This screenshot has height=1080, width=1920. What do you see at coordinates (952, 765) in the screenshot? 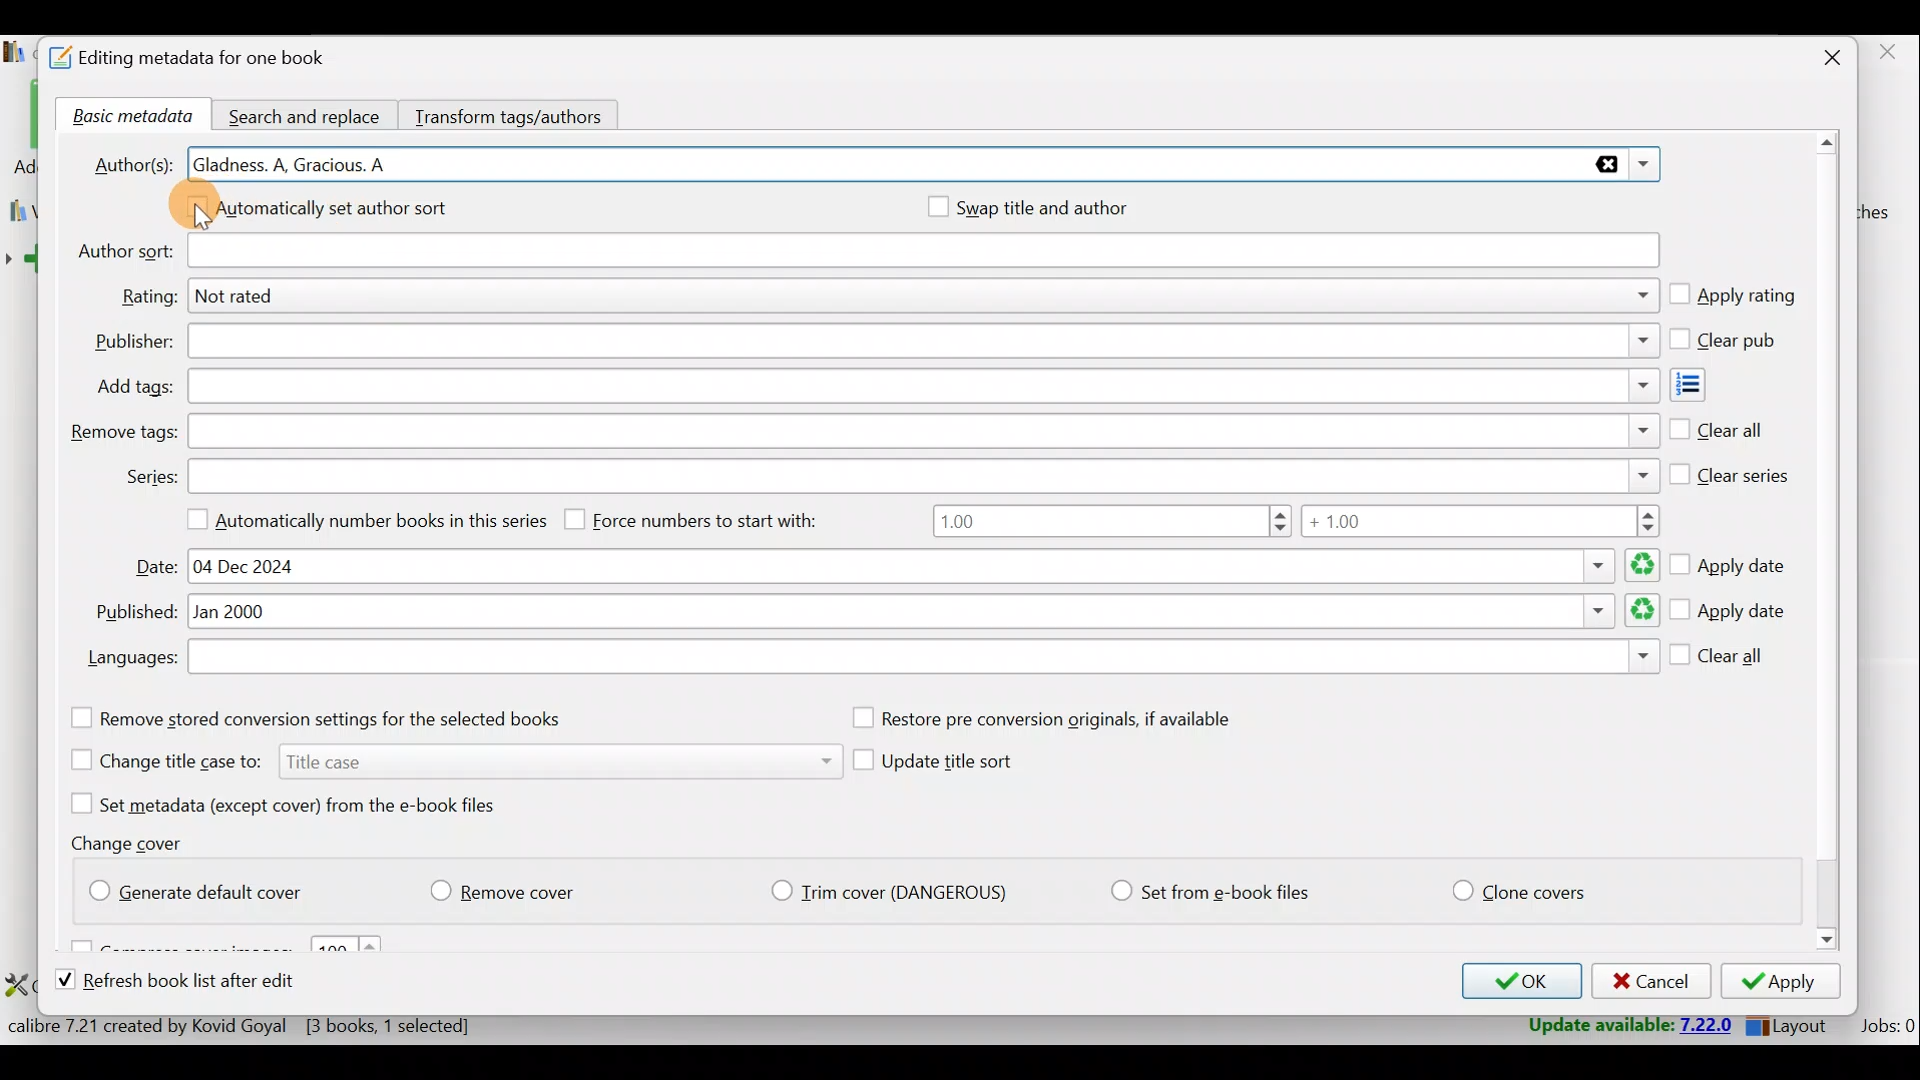
I see `Update title sort` at bounding box center [952, 765].